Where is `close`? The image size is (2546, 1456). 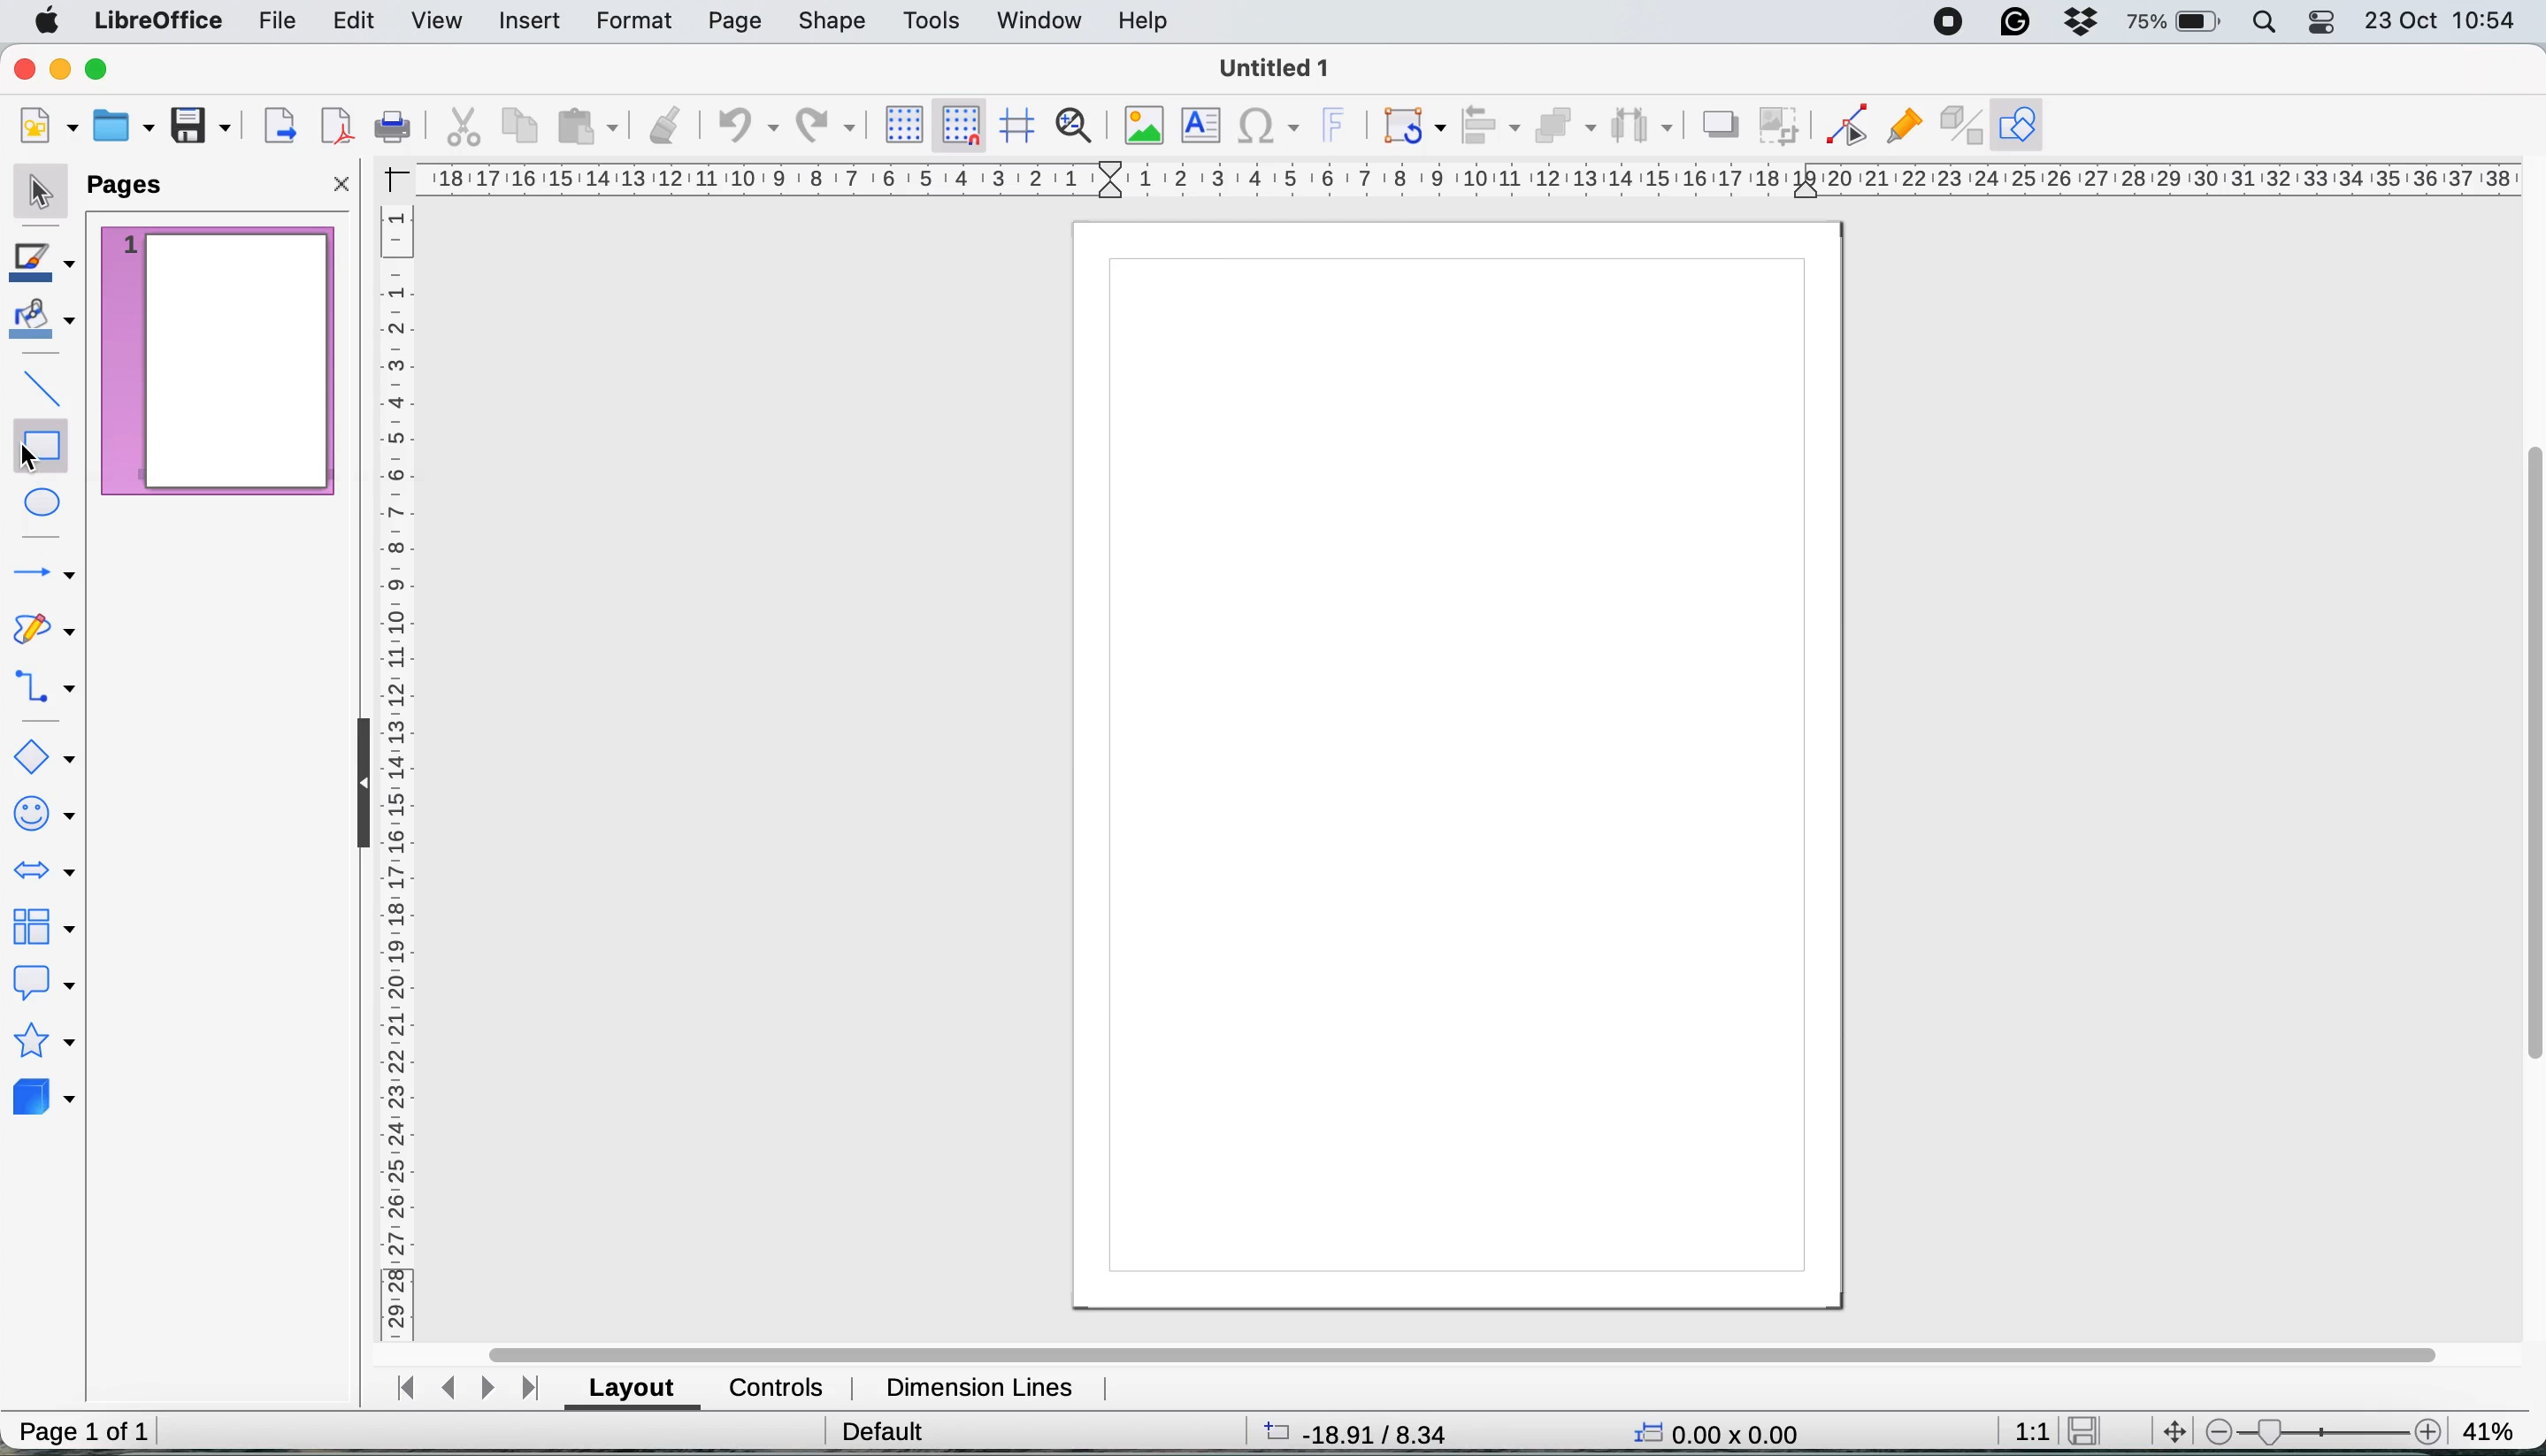
close is located at coordinates (343, 182).